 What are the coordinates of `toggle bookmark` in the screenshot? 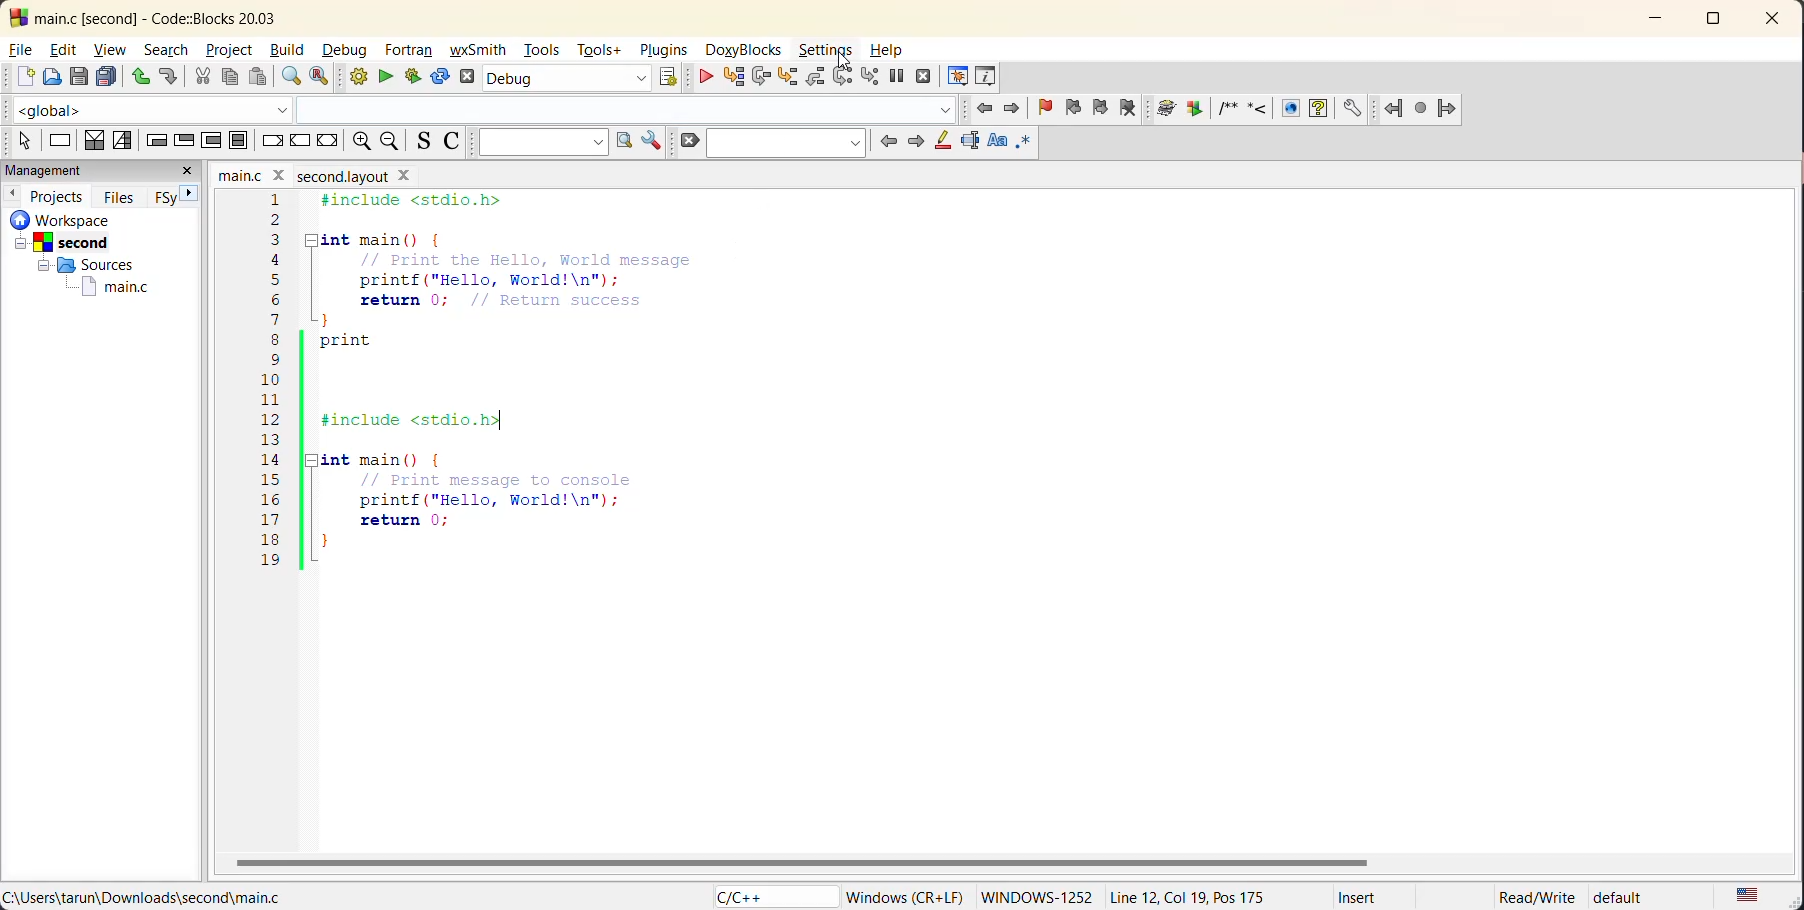 It's located at (1041, 107).